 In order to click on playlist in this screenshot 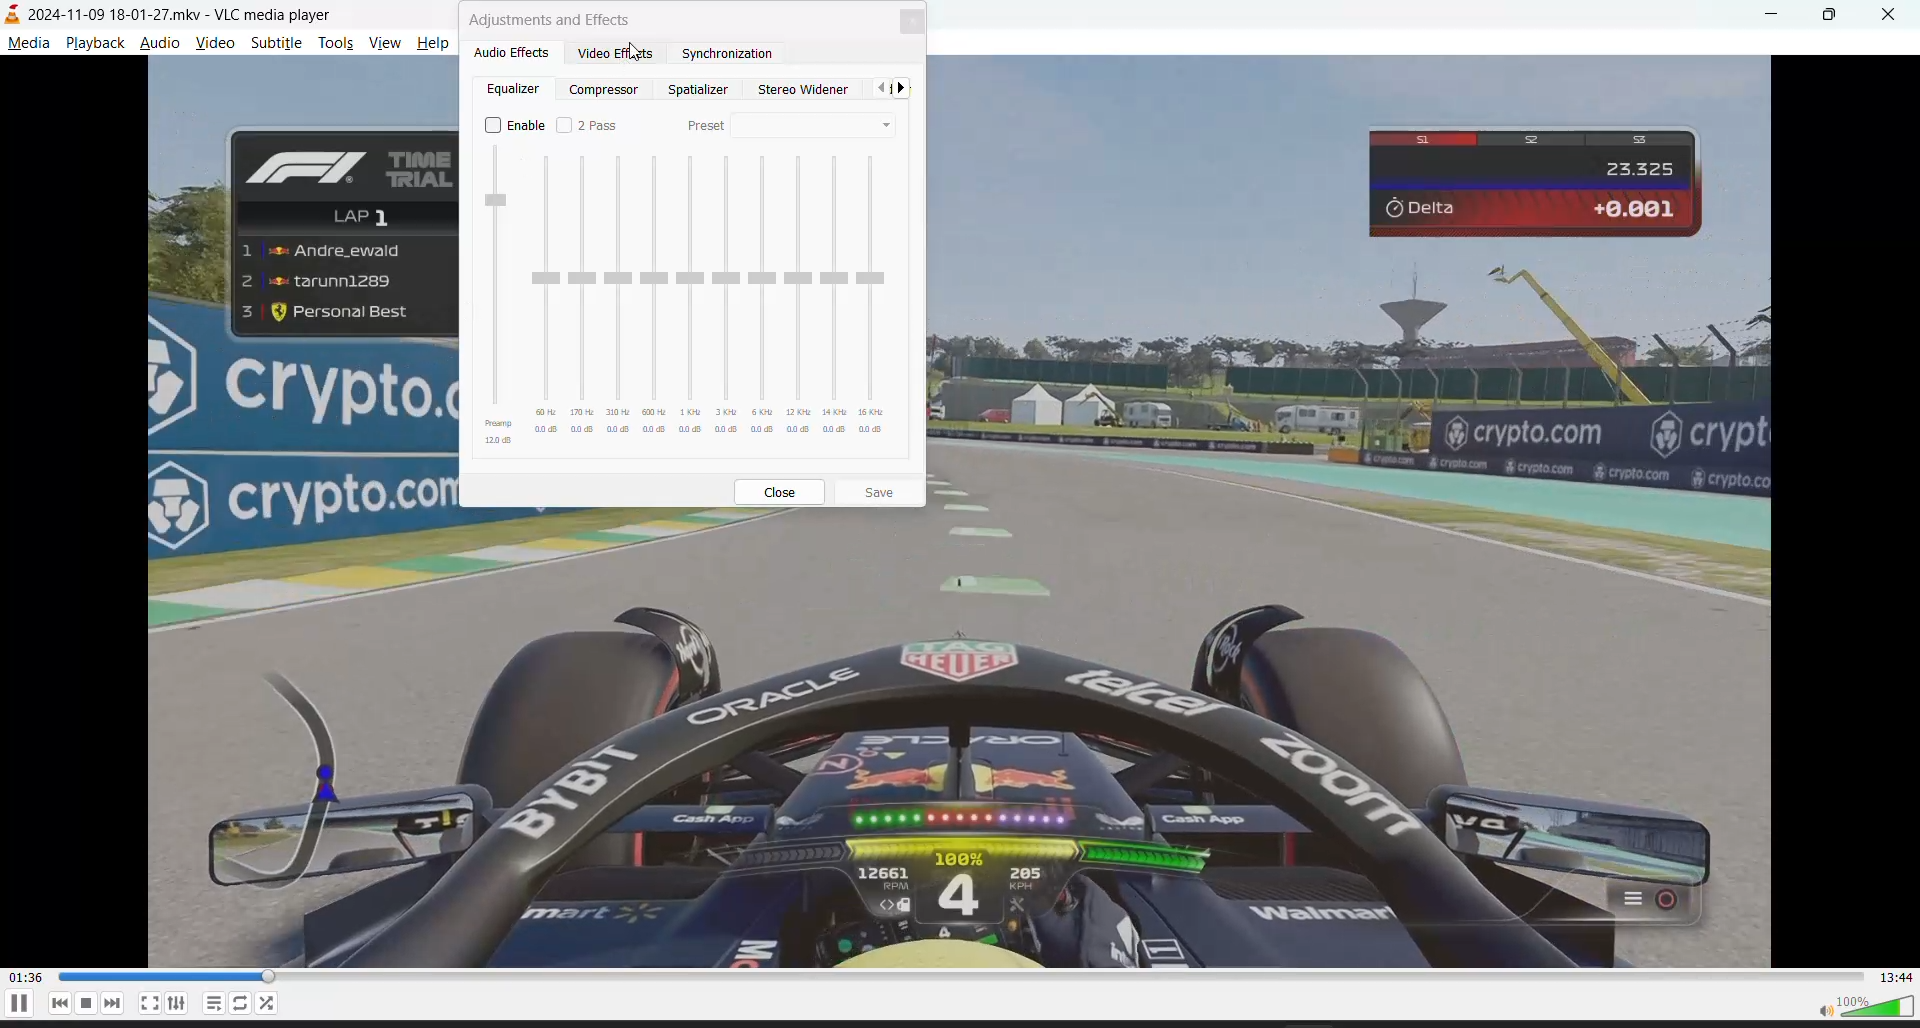, I will do `click(210, 1002)`.